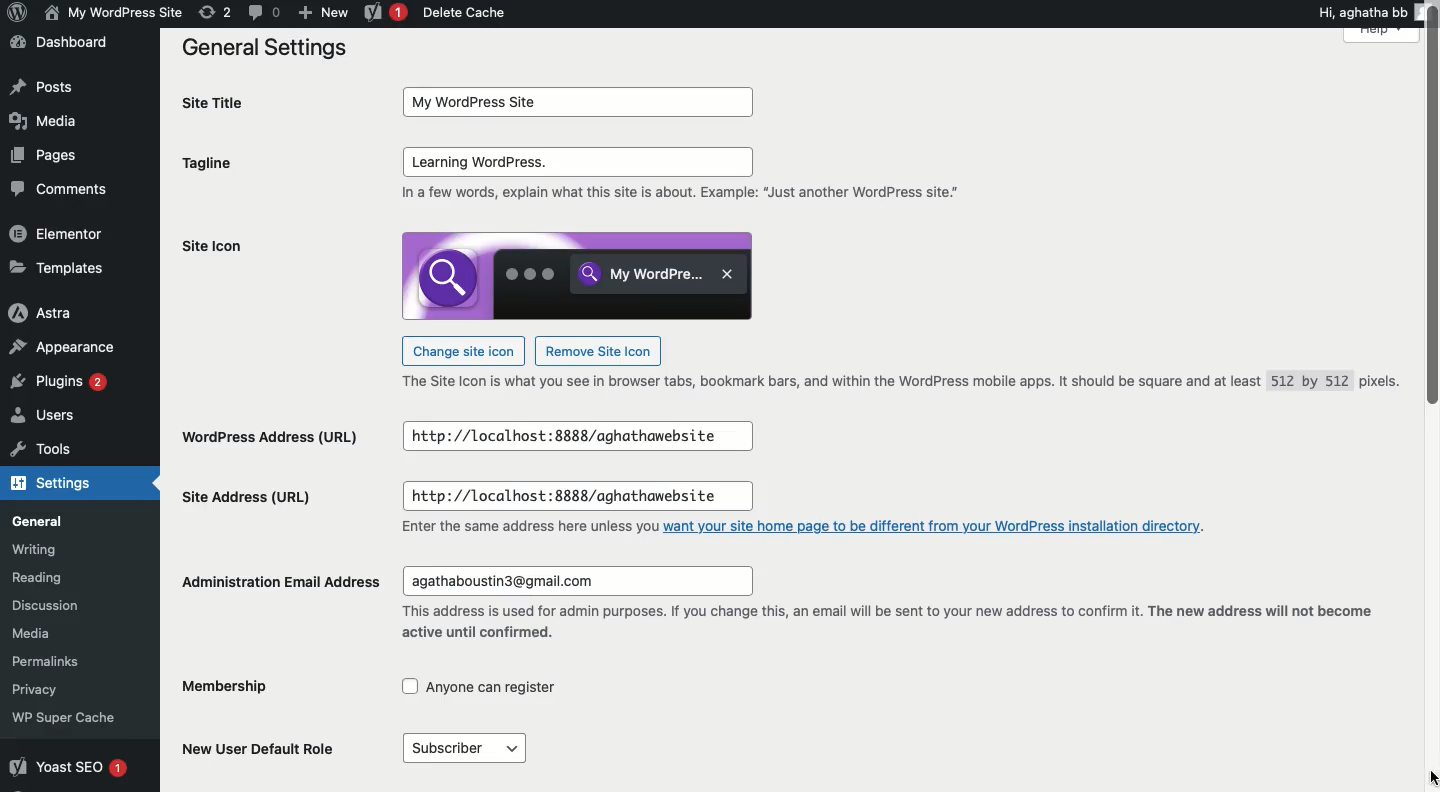 Image resolution: width=1440 pixels, height=792 pixels. What do you see at coordinates (251, 741) in the screenshot?
I see `New user default role` at bounding box center [251, 741].